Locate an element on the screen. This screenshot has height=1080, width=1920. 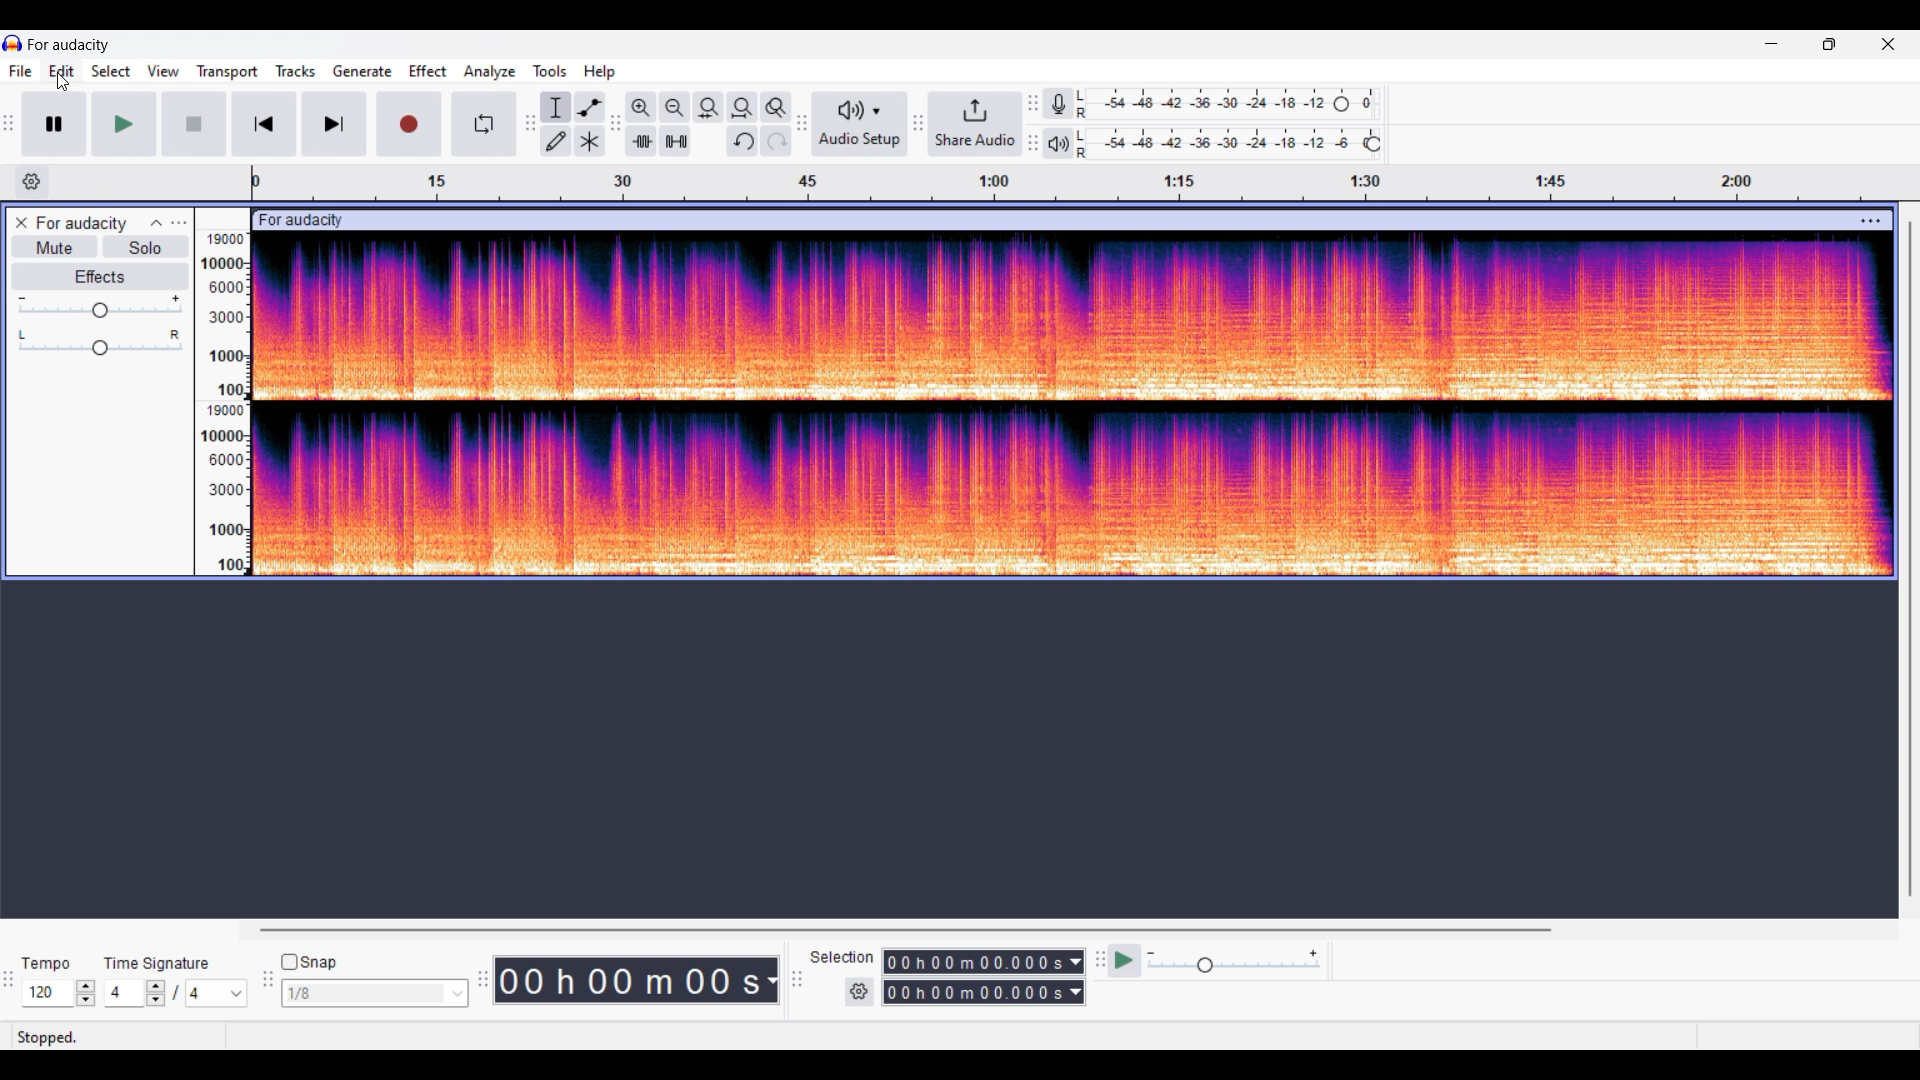
Close track is located at coordinates (21, 222).